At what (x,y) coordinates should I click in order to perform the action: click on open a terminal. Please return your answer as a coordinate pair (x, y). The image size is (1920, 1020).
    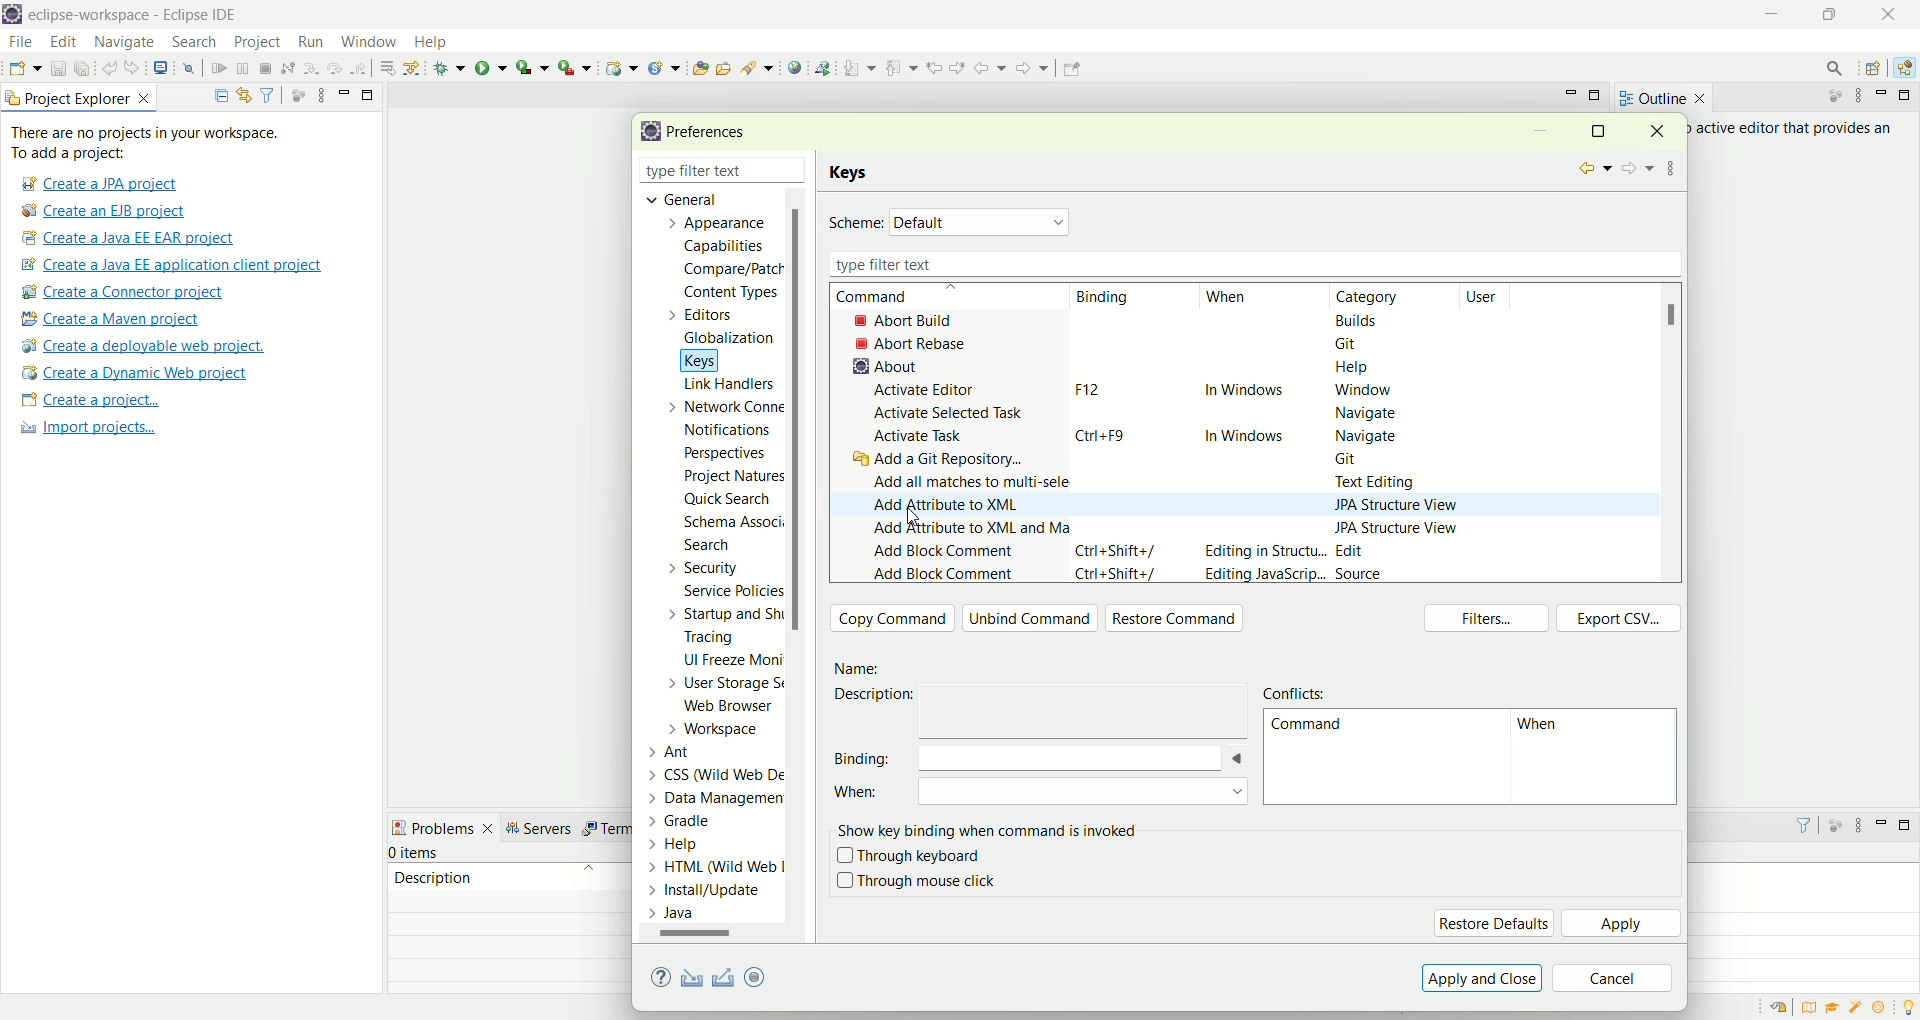
    Looking at the image, I should click on (159, 68).